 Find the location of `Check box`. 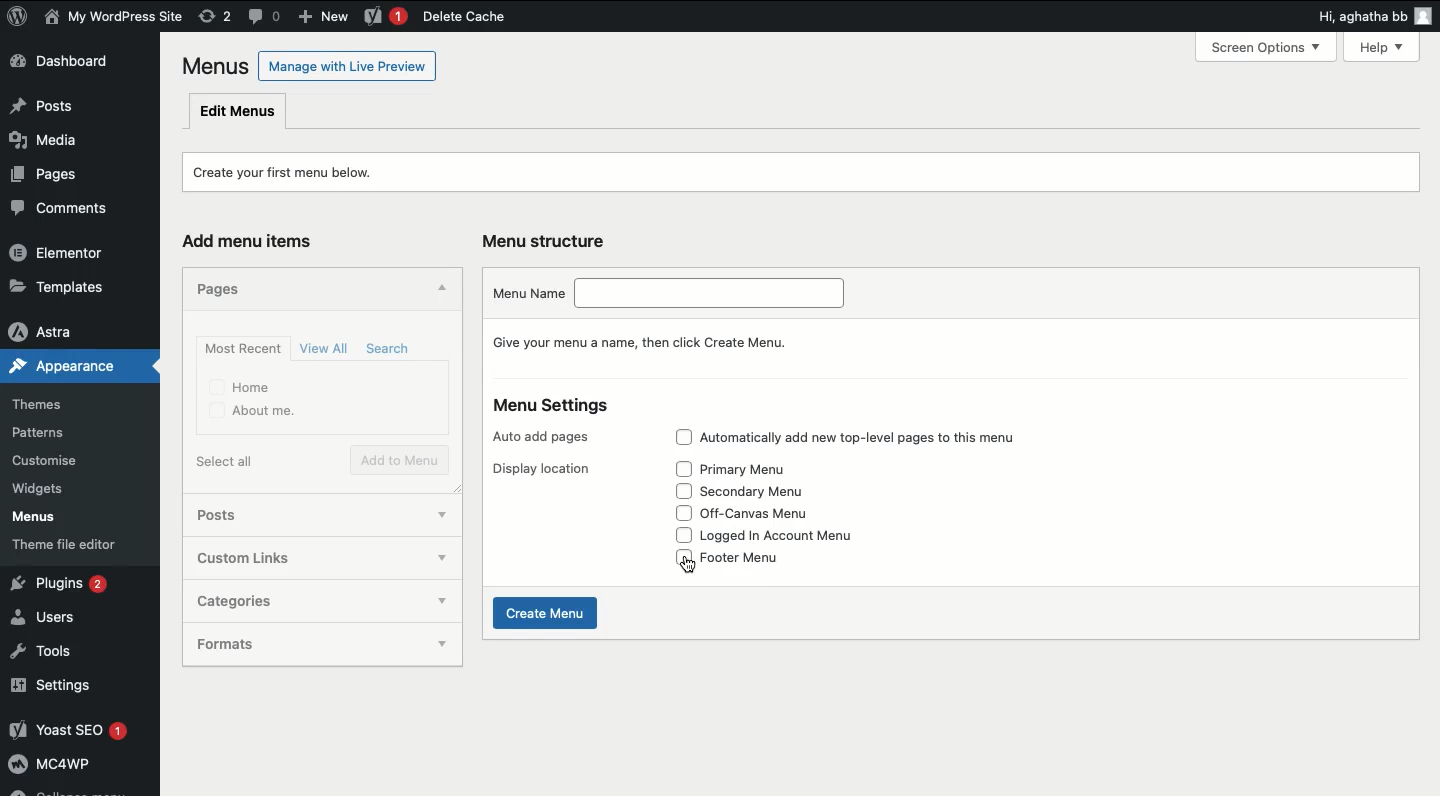

Check box is located at coordinates (683, 513).